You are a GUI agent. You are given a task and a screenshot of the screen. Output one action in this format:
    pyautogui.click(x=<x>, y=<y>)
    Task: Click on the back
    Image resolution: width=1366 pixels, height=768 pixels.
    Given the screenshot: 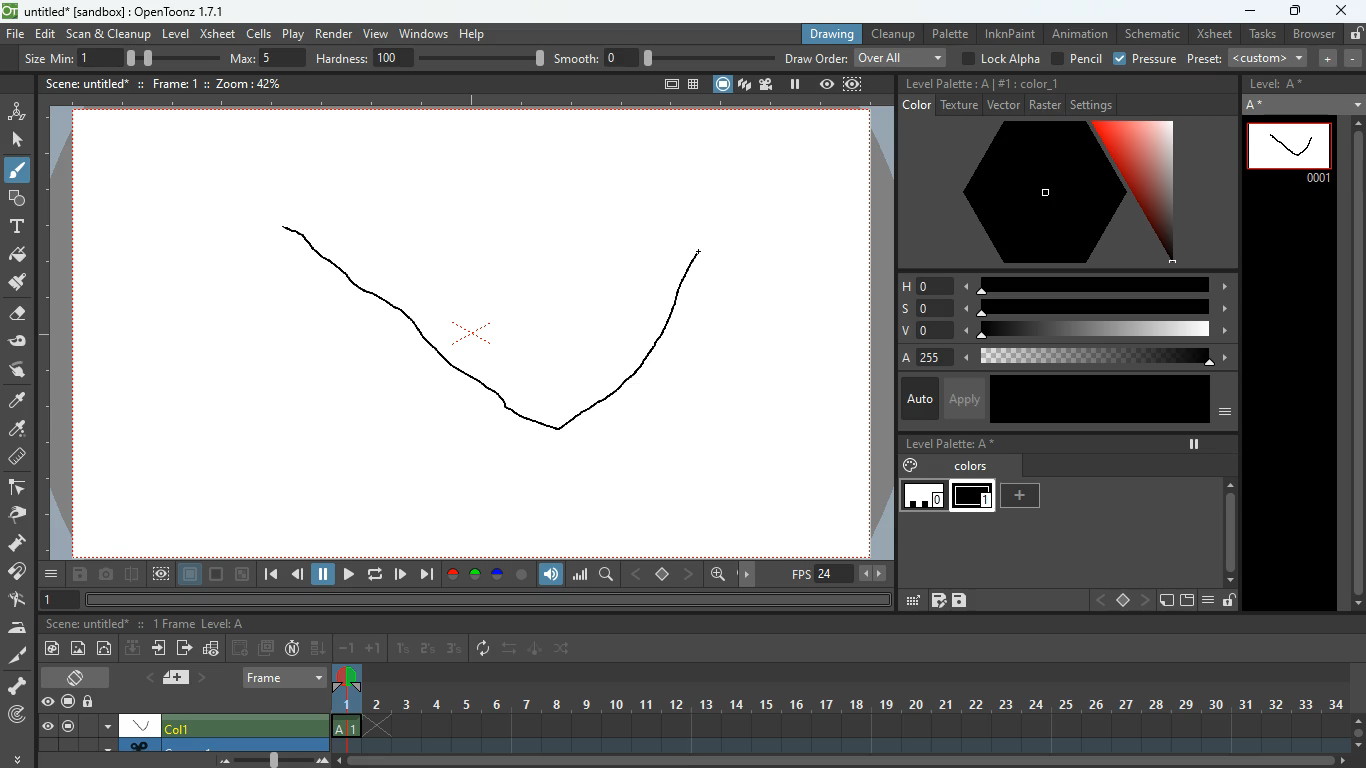 What is the action you would take?
    pyautogui.click(x=298, y=577)
    